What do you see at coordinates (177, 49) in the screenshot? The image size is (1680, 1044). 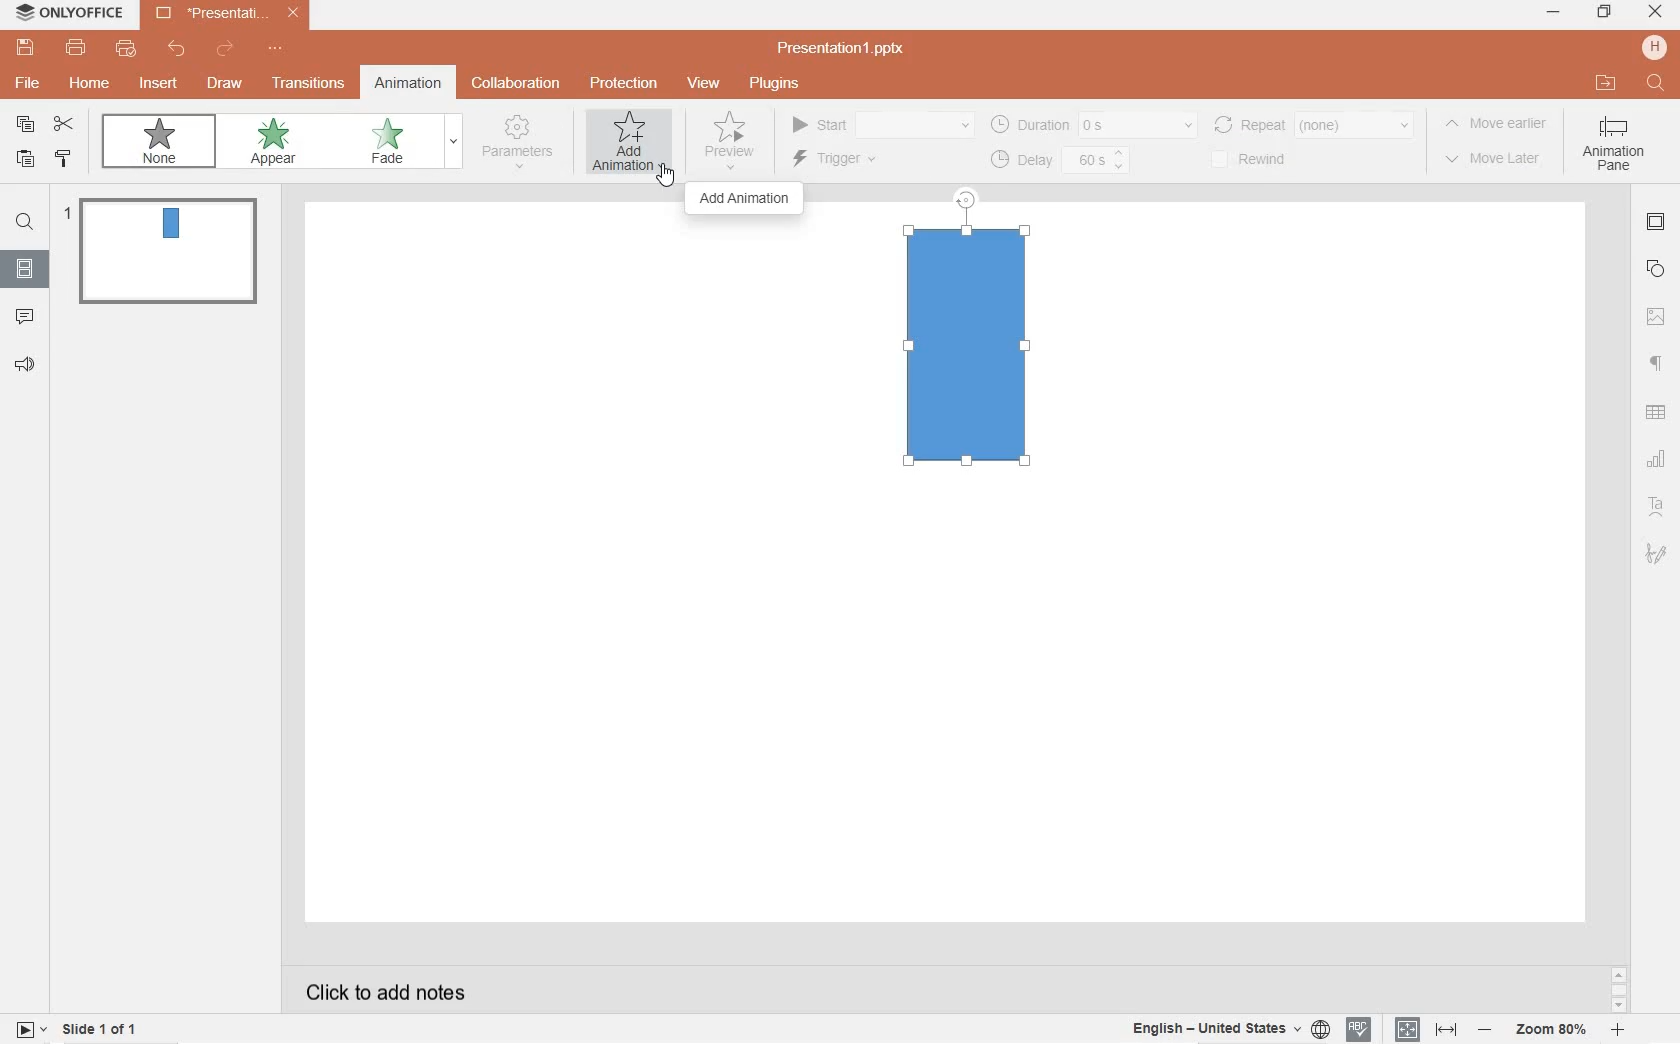 I see `undo` at bounding box center [177, 49].